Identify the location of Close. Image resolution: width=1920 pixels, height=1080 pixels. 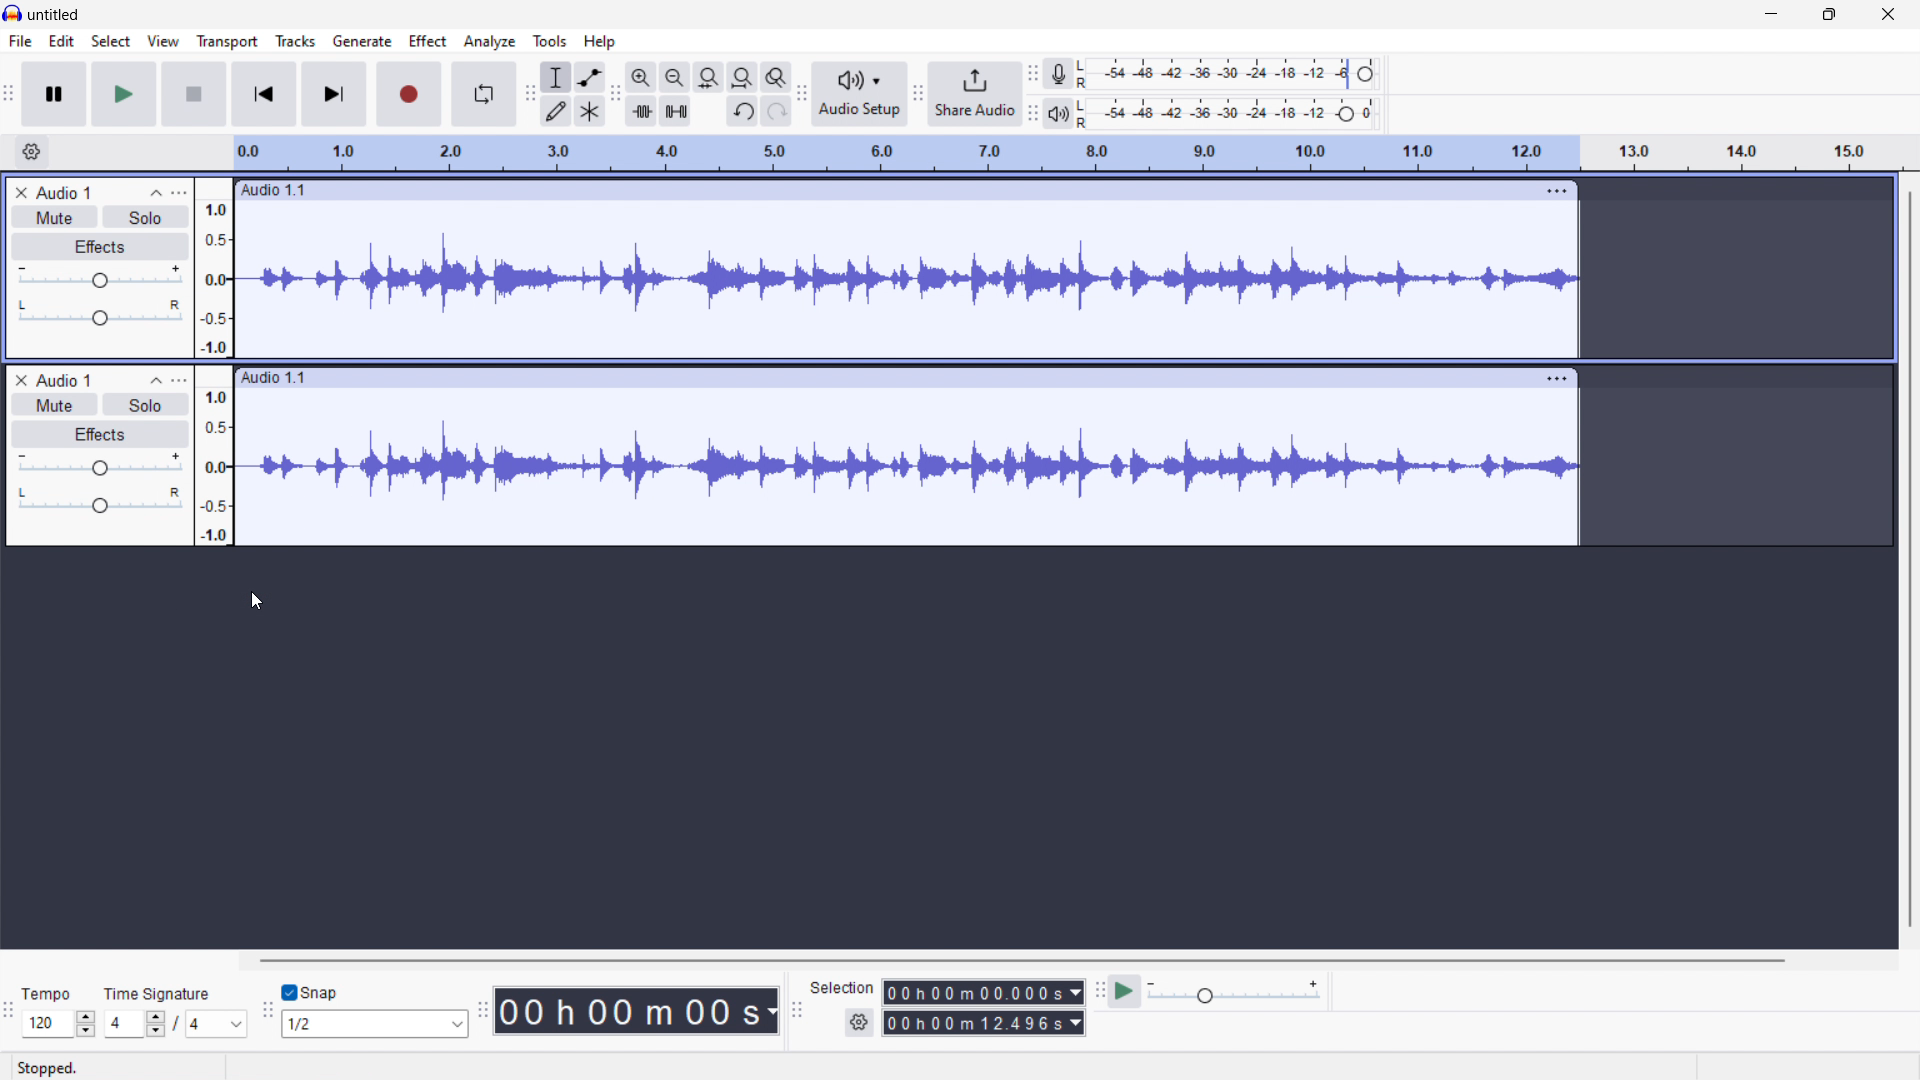
(16, 378).